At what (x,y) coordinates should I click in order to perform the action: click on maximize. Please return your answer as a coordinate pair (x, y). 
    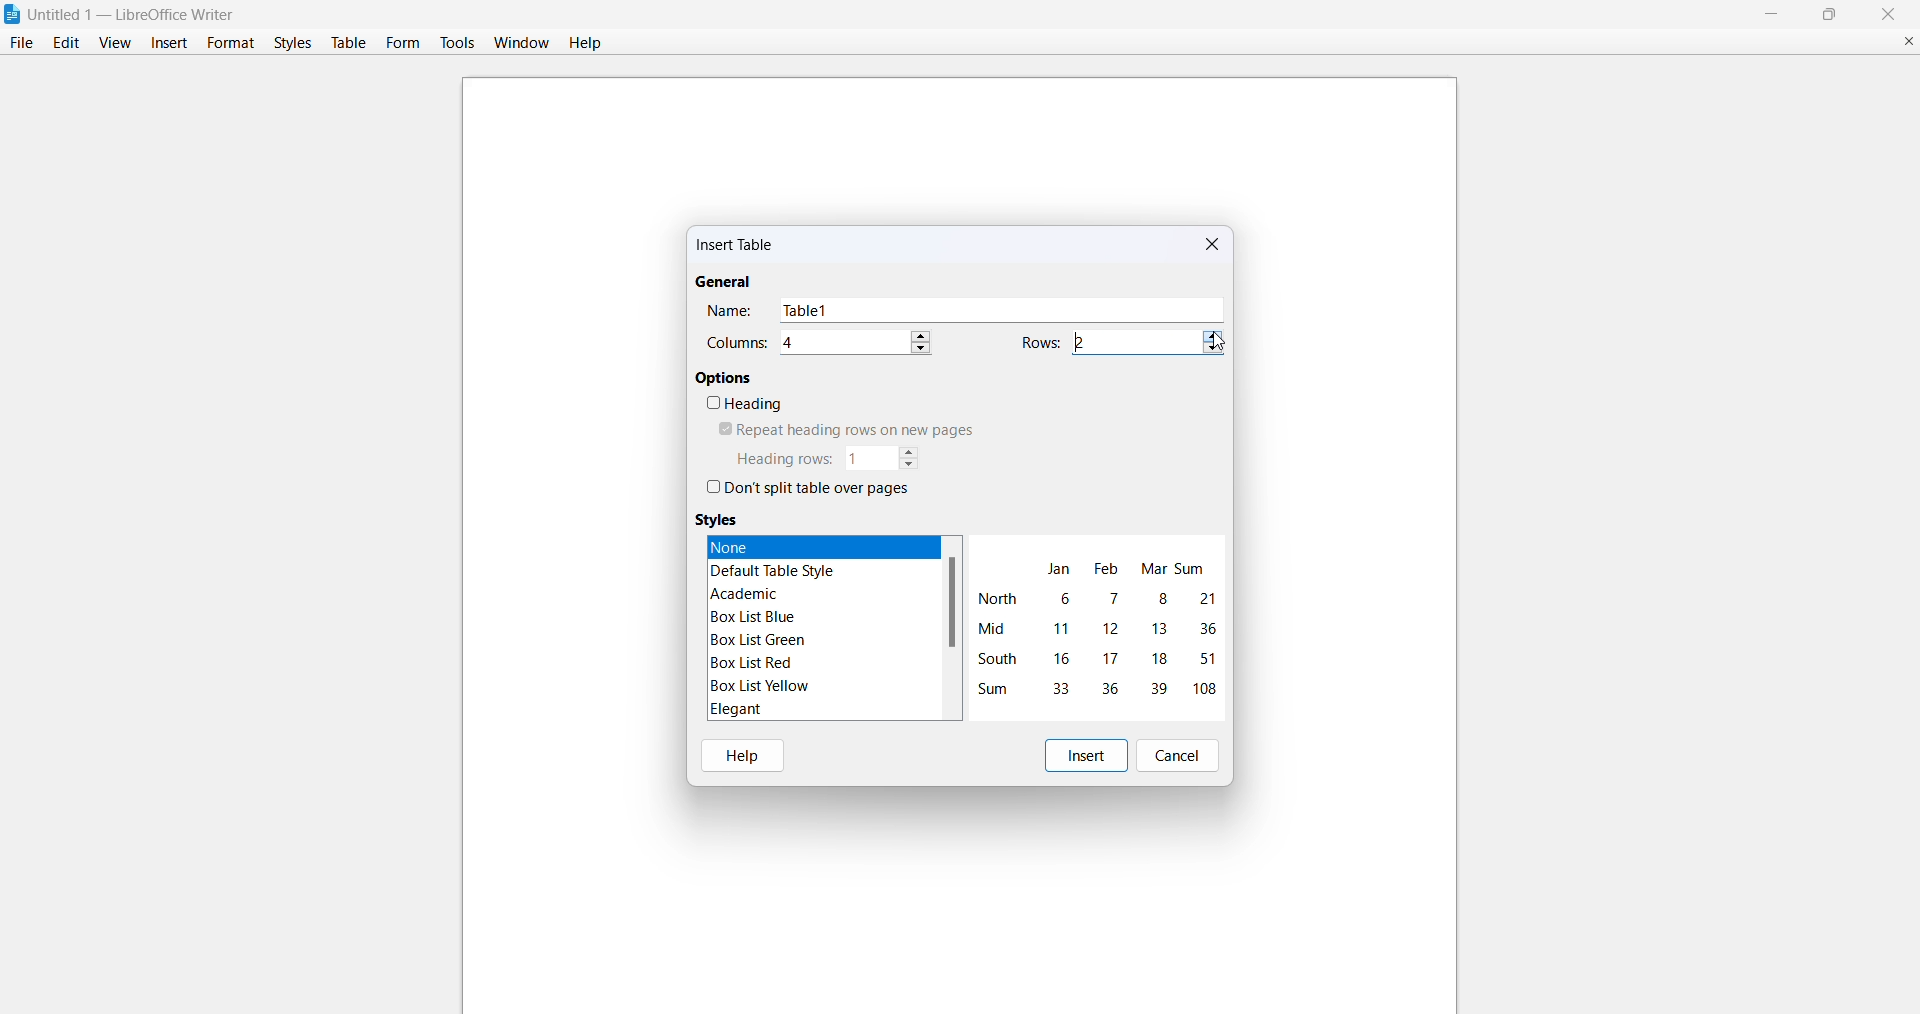
    Looking at the image, I should click on (1832, 14).